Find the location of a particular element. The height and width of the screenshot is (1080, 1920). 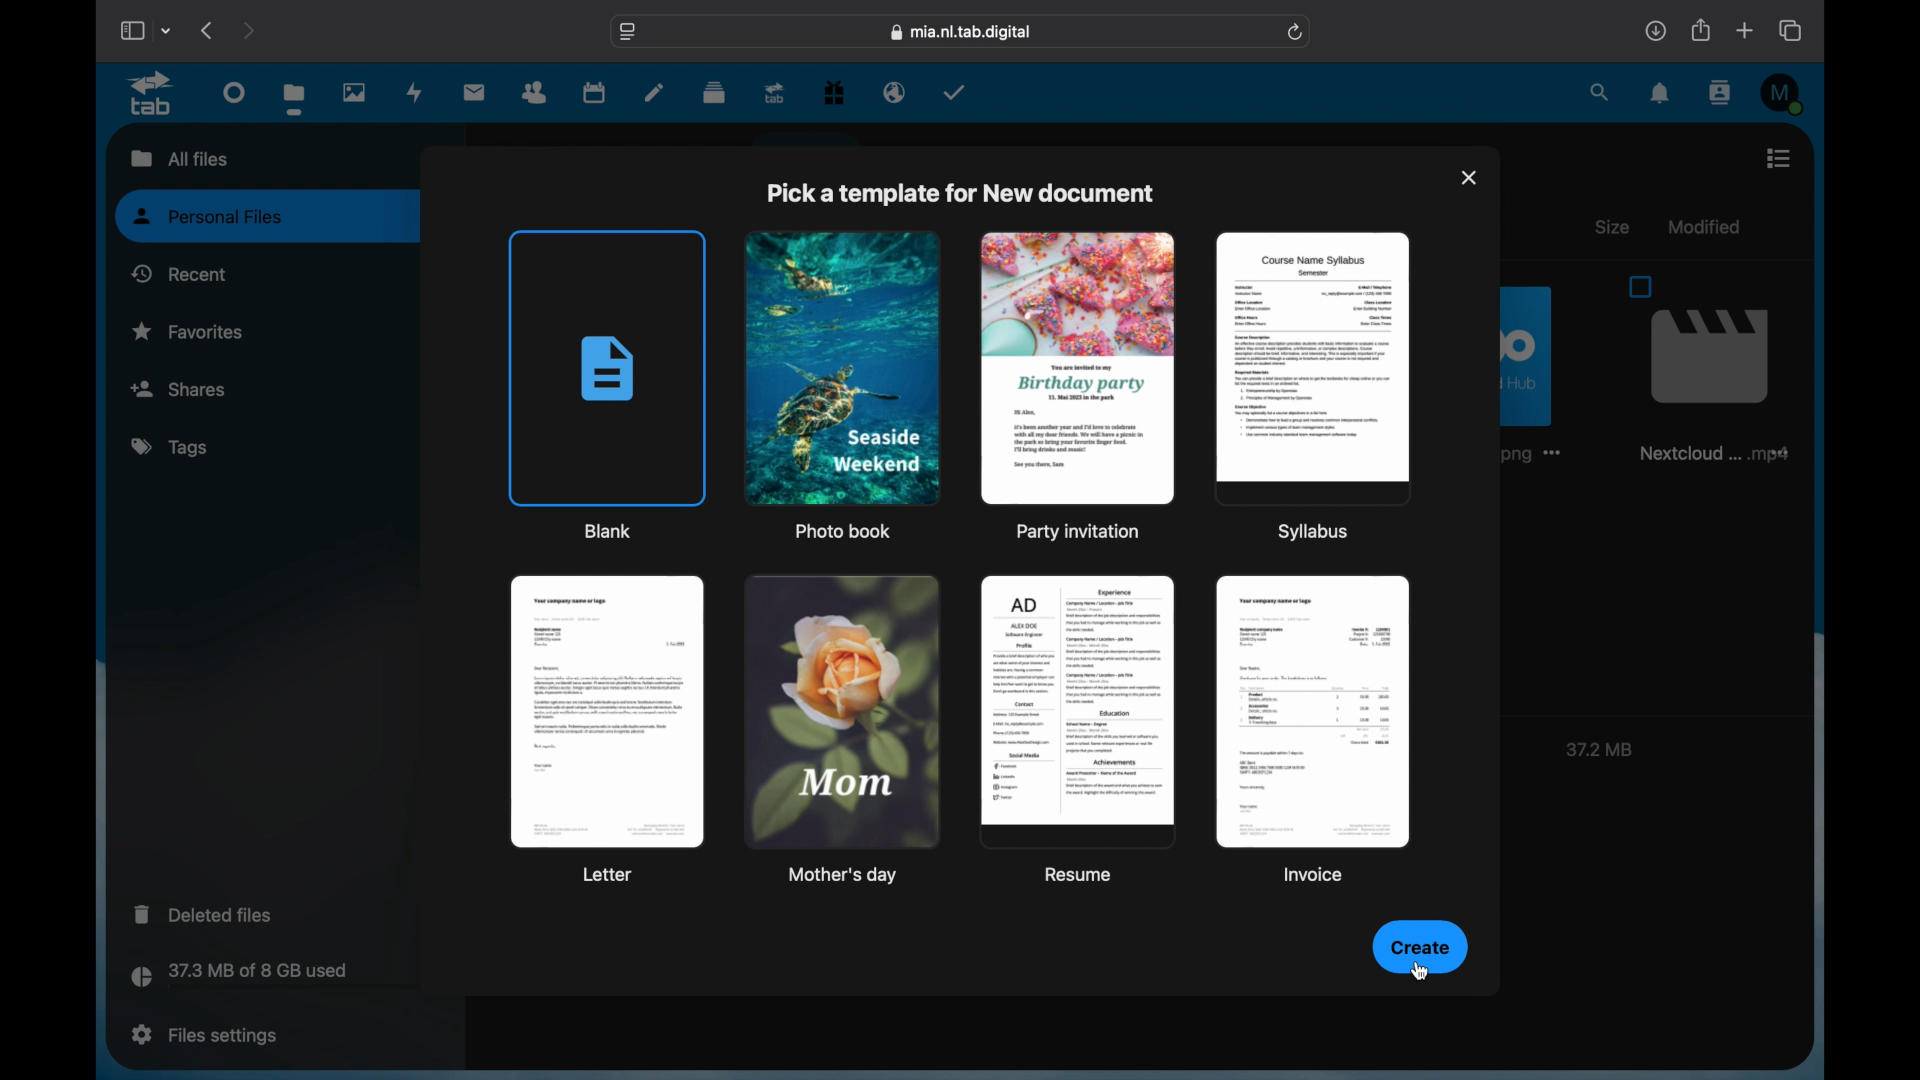

tab is located at coordinates (155, 94).